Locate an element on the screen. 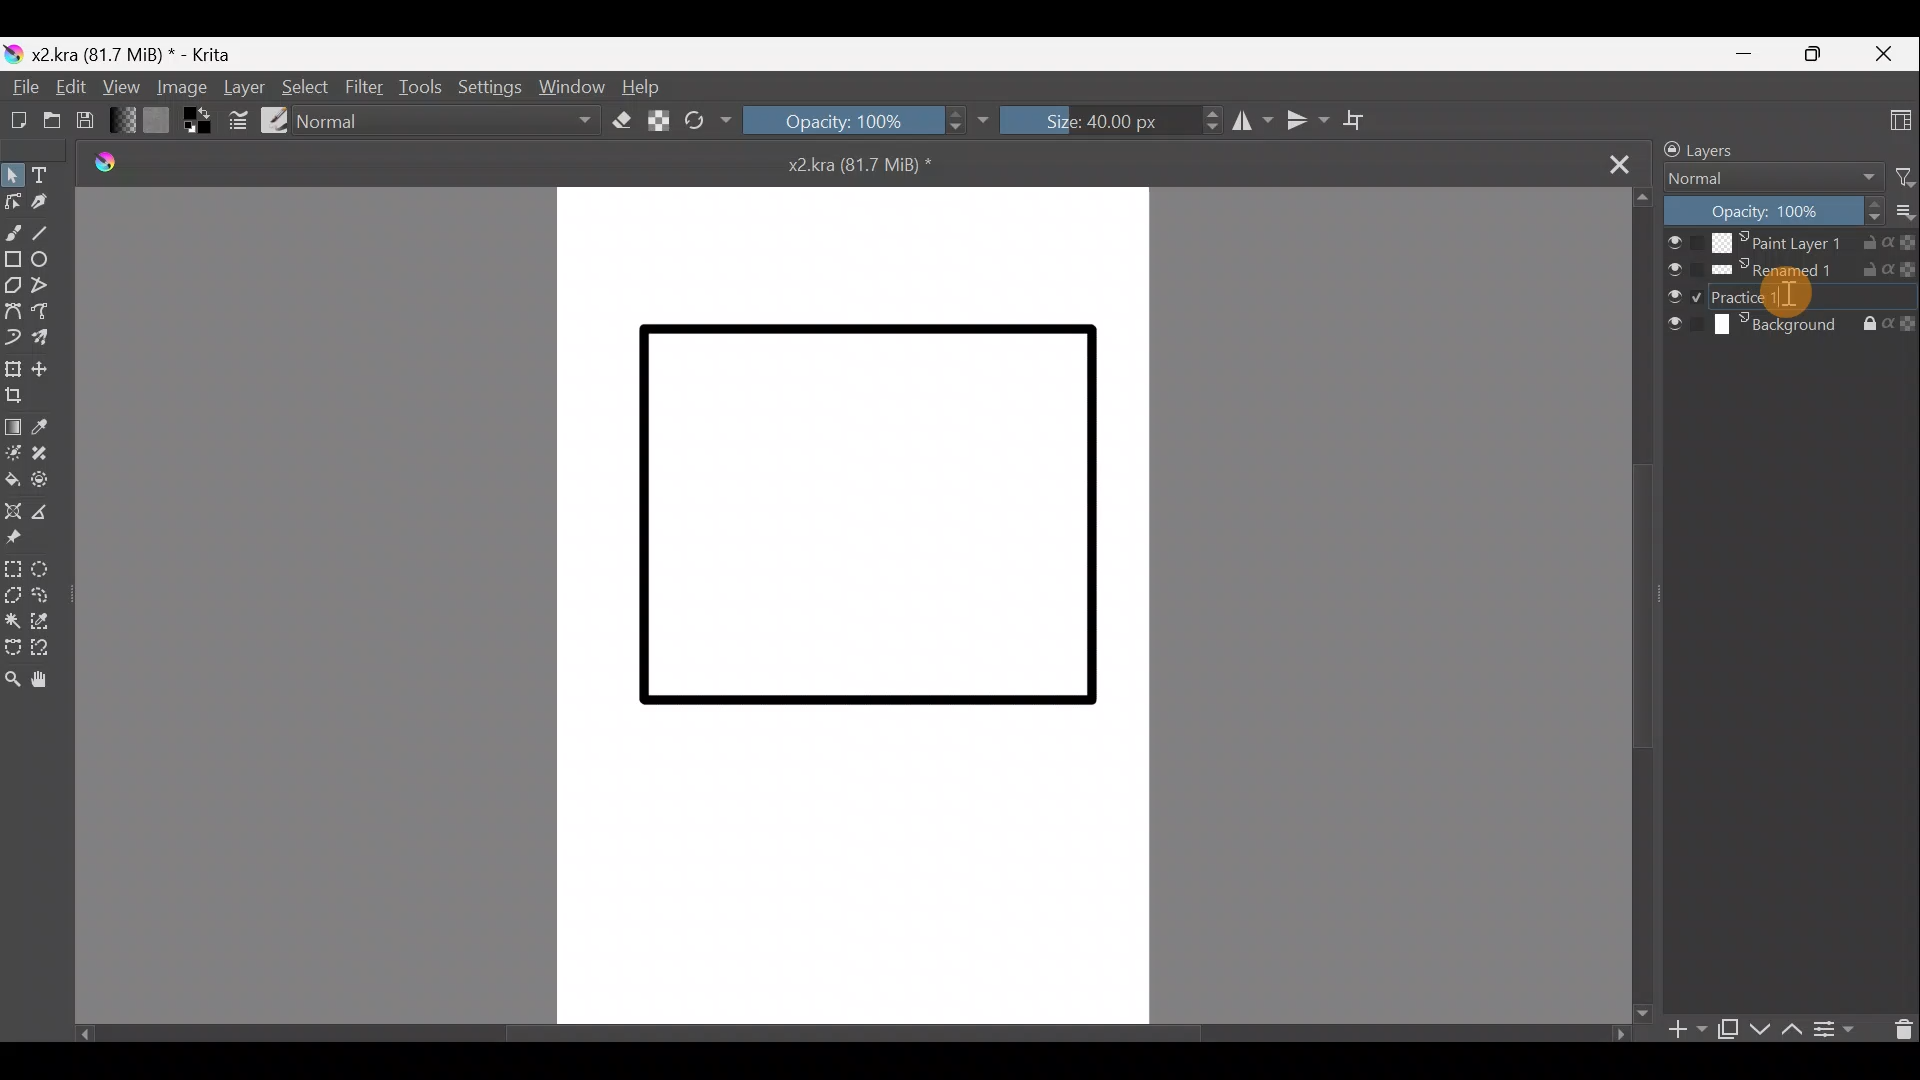 The image size is (1920, 1080). Normal Blending mode is located at coordinates (1769, 179).